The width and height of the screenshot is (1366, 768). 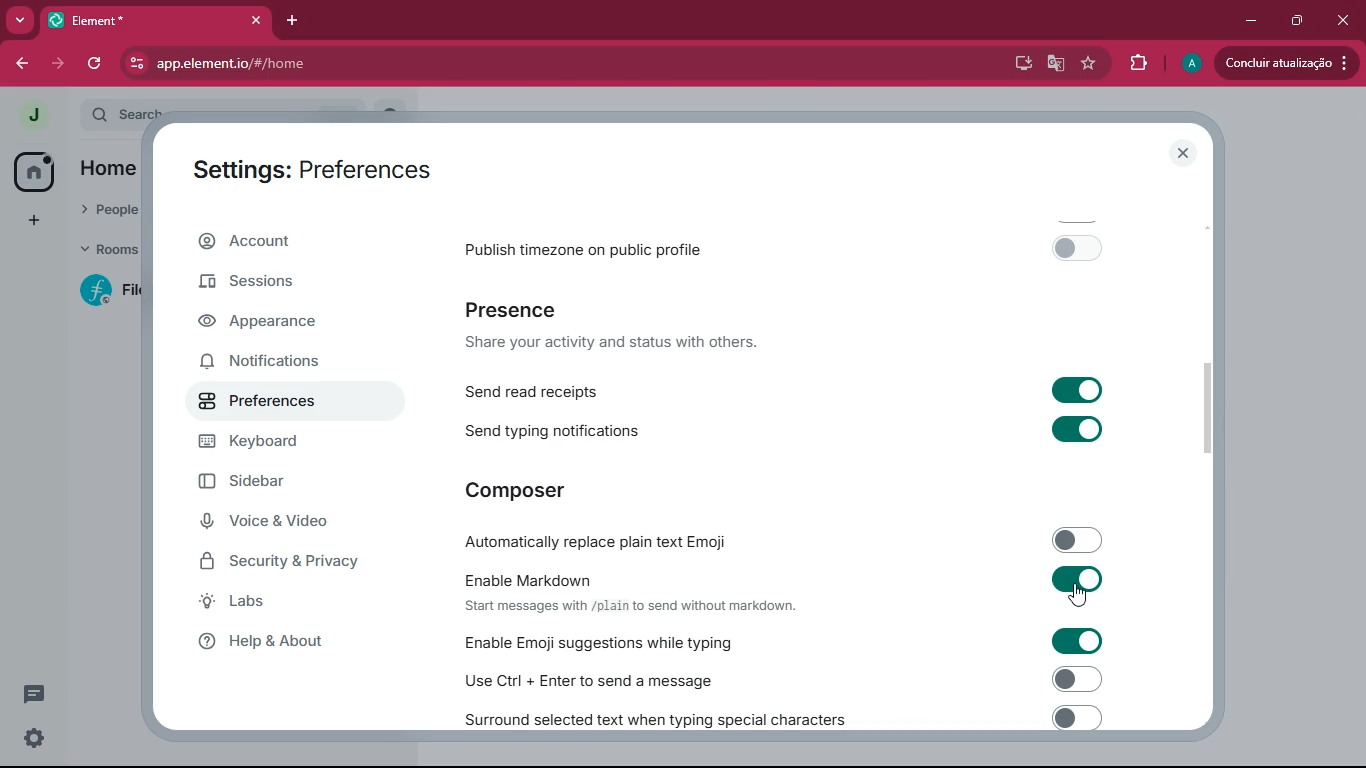 What do you see at coordinates (792, 247) in the screenshot?
I see `publish timezone` at bounding box center [792, 247].